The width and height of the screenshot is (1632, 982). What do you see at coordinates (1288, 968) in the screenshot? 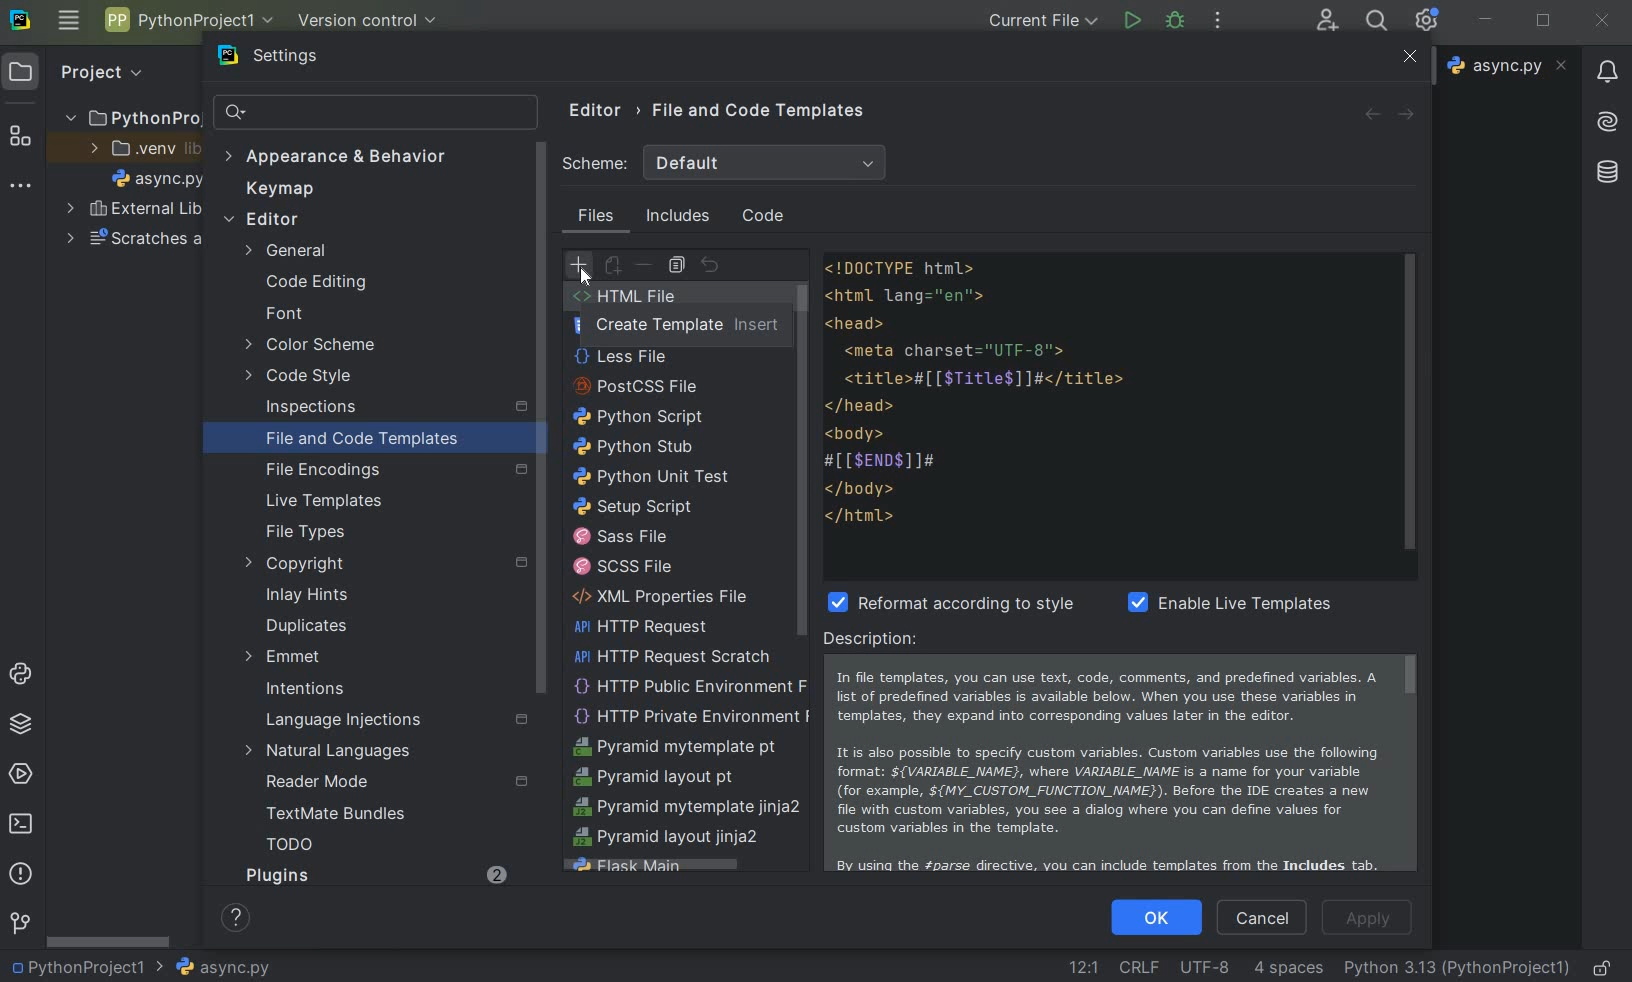
I see `indent` at bounding box center [1288, 968].